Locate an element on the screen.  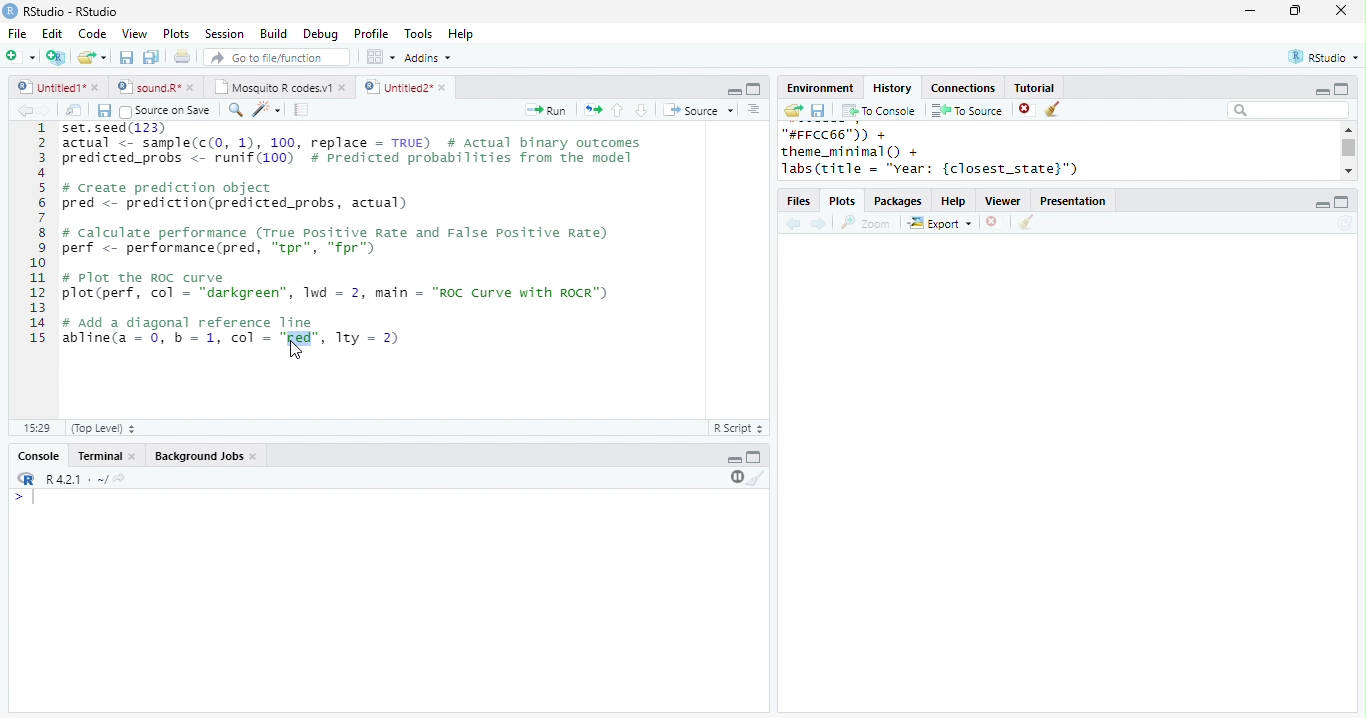
clear is located at coordinates (757, 477).